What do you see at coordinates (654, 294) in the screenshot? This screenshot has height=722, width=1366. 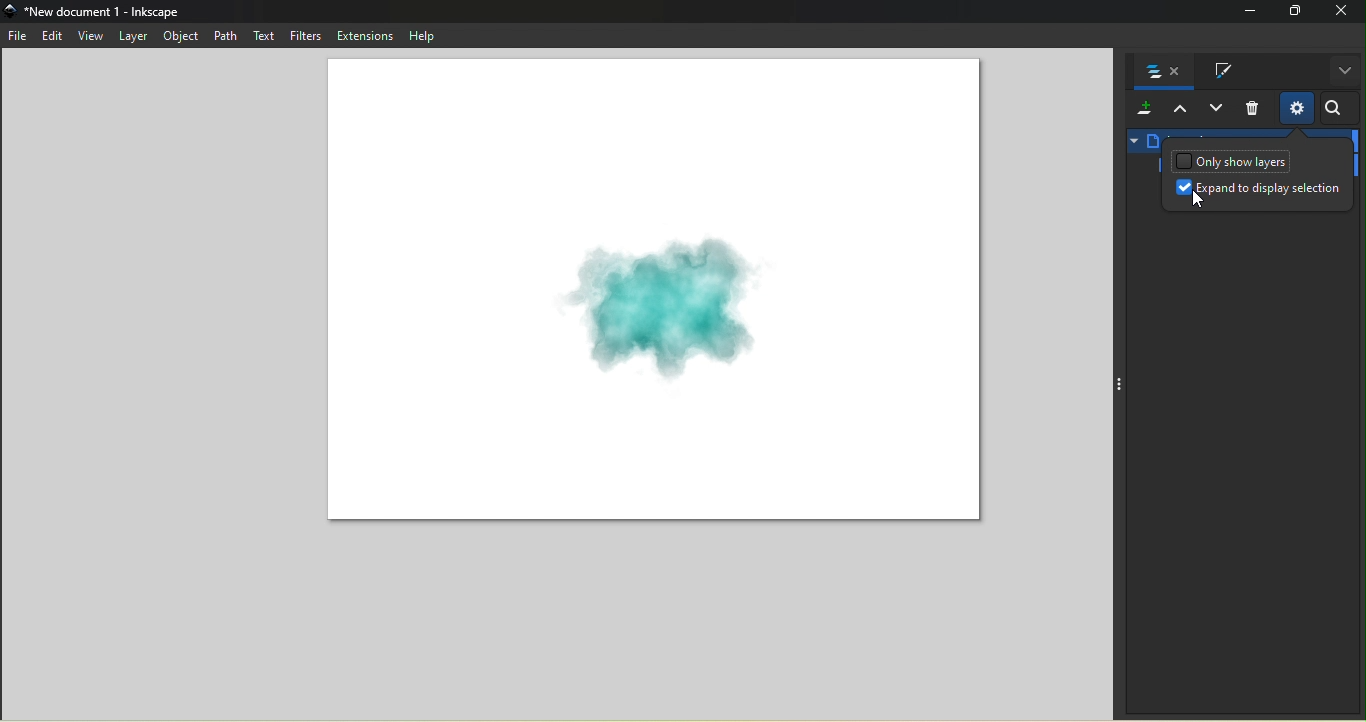 I see `Canvas showing some shape` at bounding box center [654, 294].